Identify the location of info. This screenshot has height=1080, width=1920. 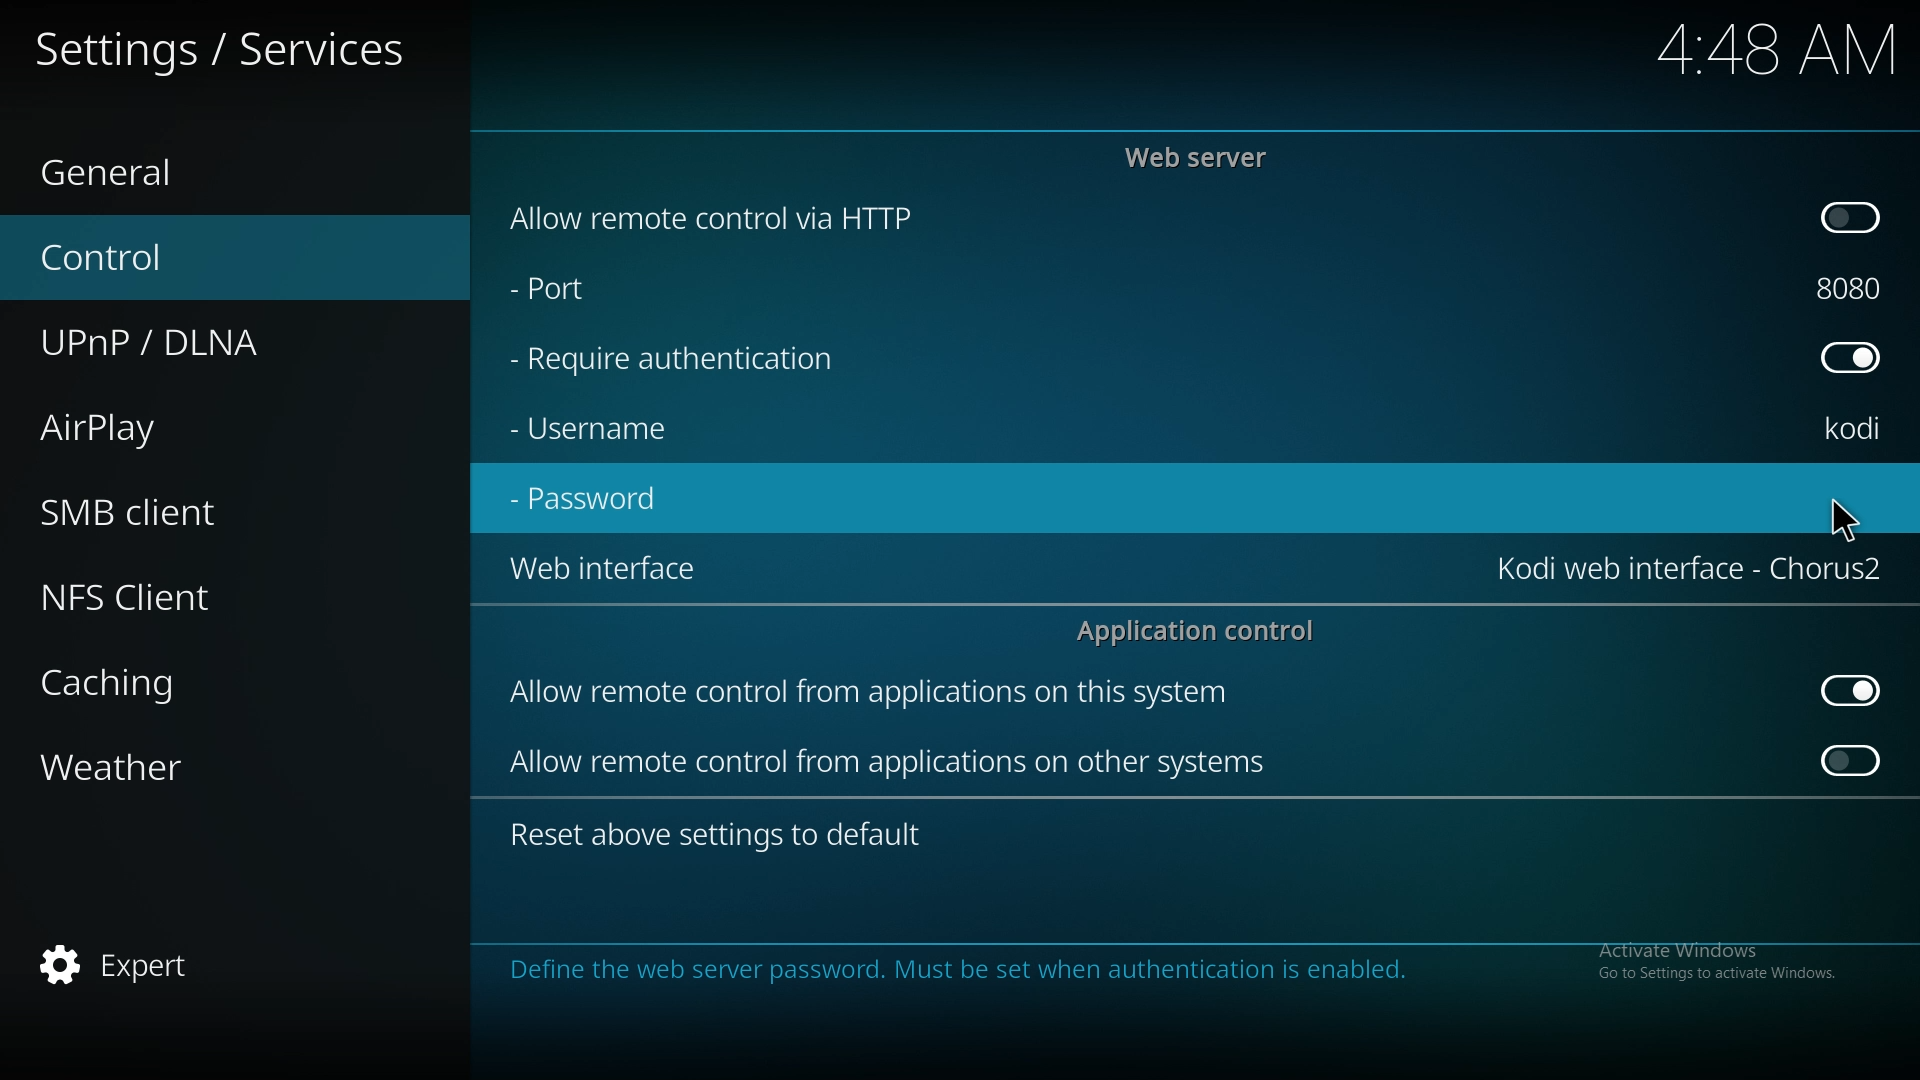
(1156, 969).